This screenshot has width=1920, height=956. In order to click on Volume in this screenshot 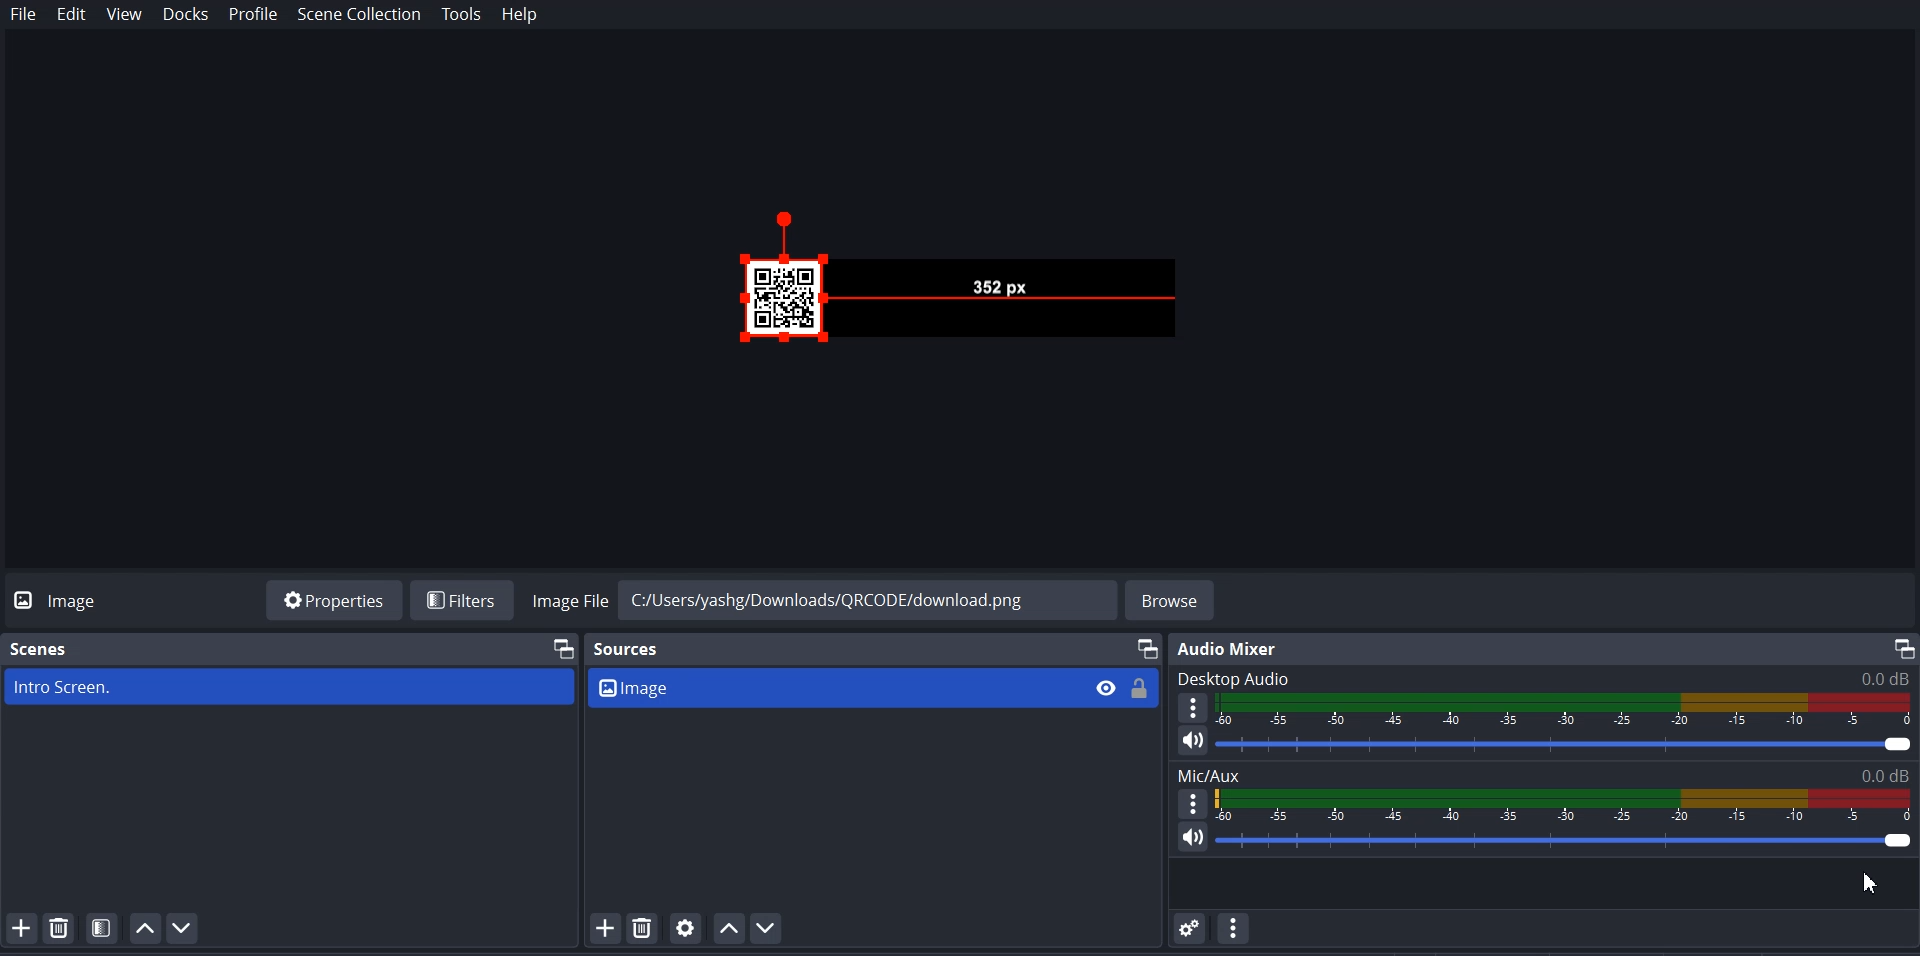, I will do `click(1185, 741)`.